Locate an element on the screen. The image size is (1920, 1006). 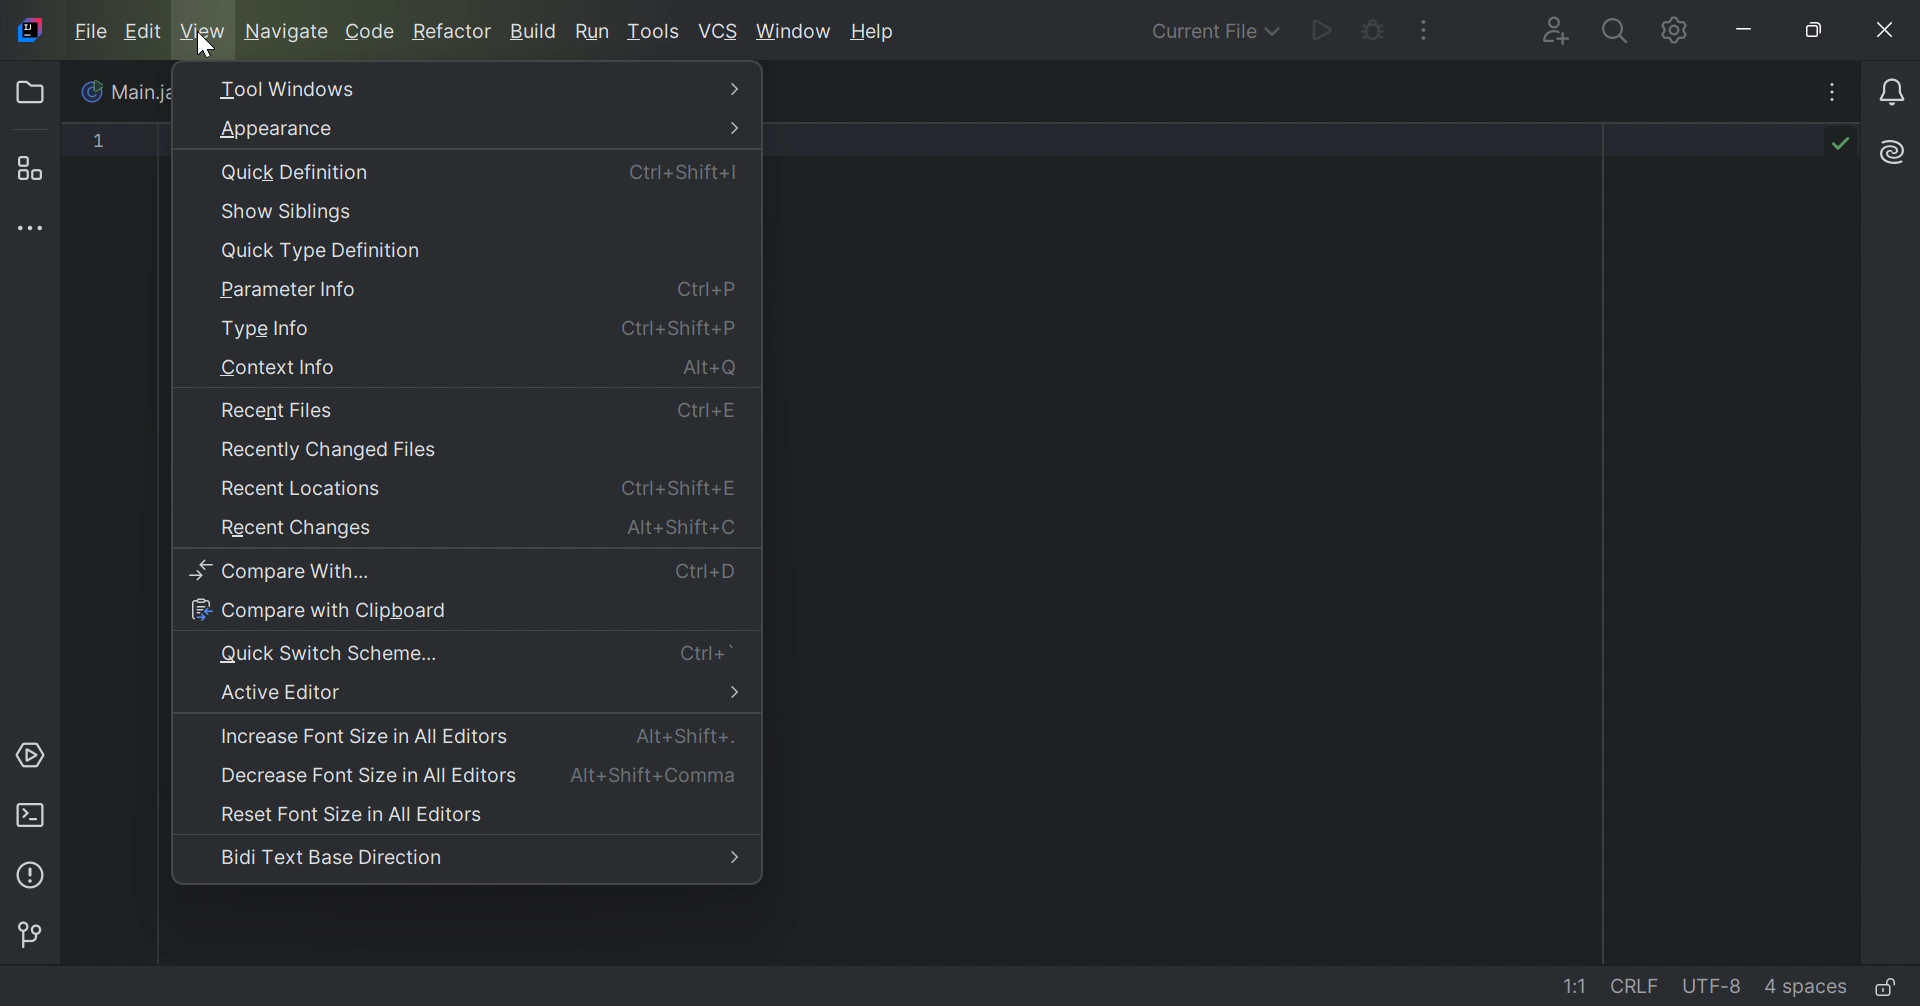
Context Info is located at coordinates (277, 370).